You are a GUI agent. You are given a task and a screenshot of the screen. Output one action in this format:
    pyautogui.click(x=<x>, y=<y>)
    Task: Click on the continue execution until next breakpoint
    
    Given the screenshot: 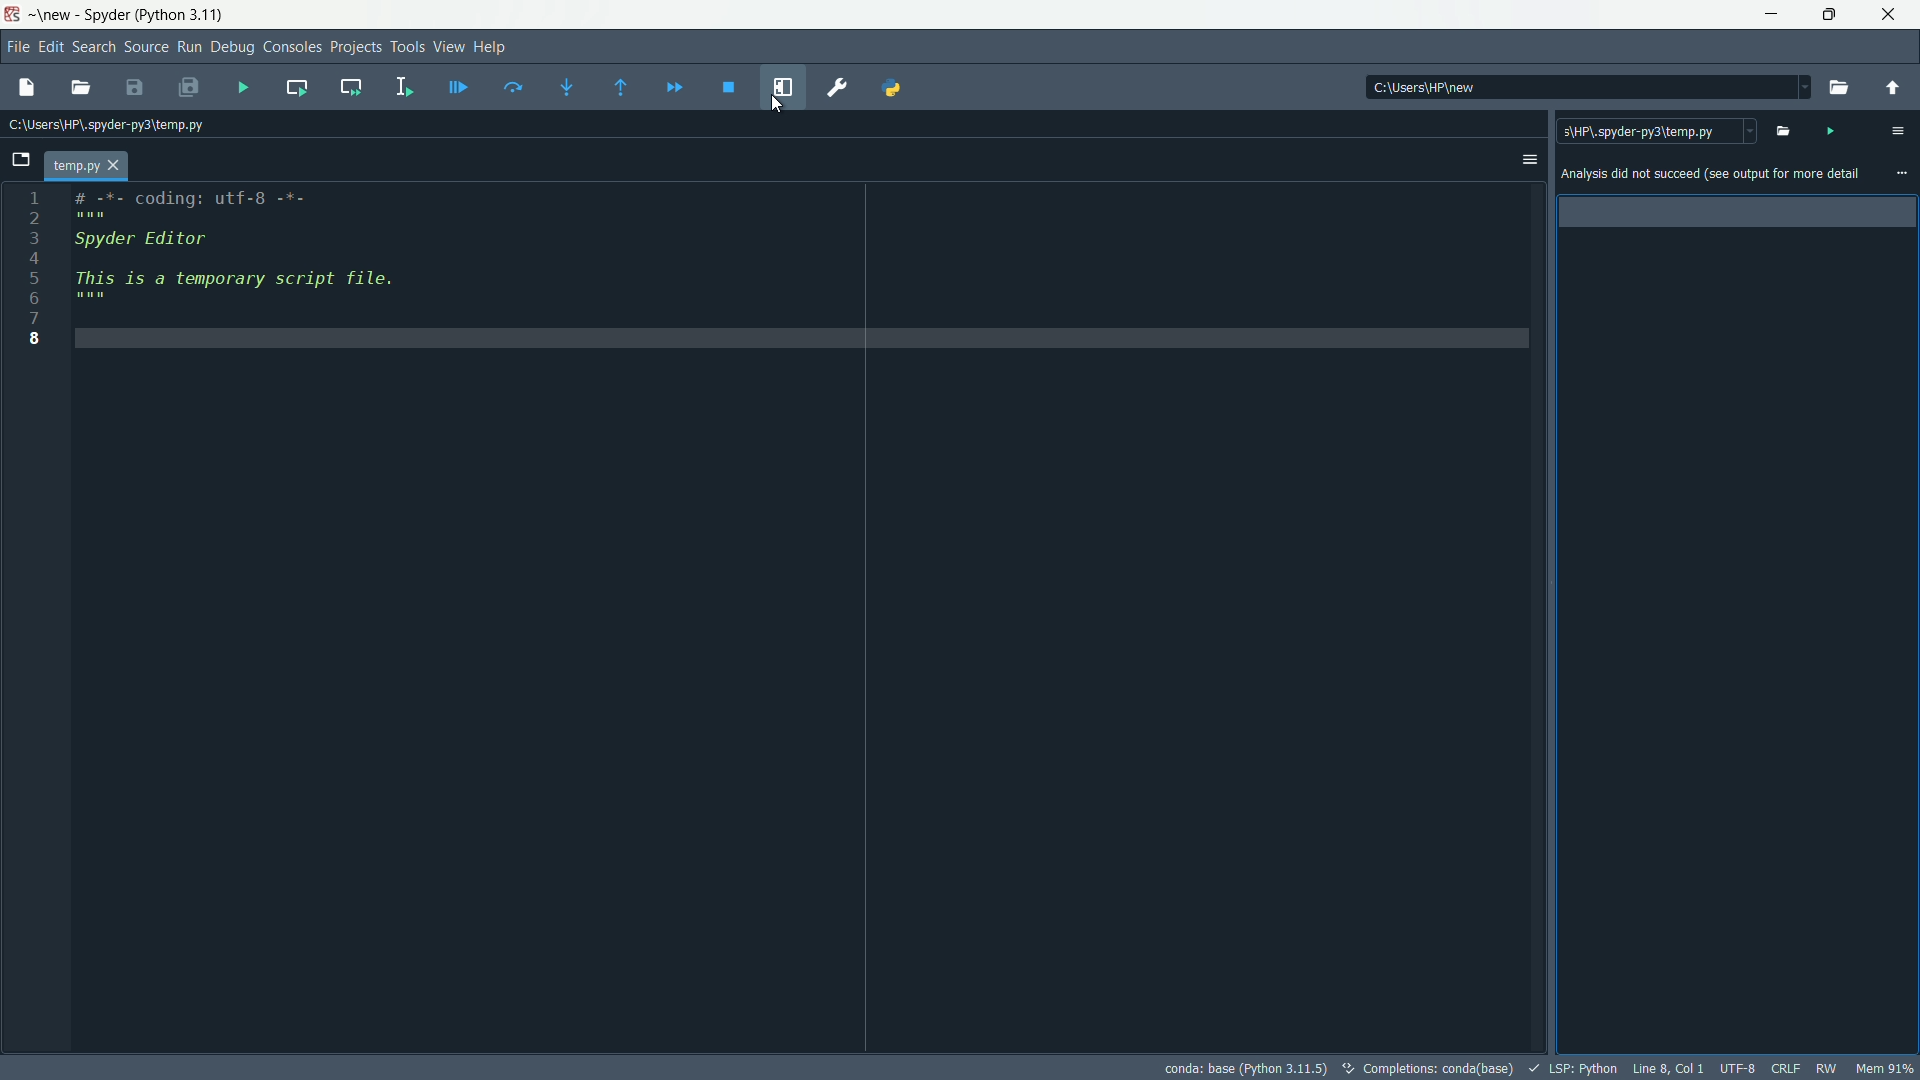 What is the action you would take?
    pyautogui.click(x=675, y=88)
    